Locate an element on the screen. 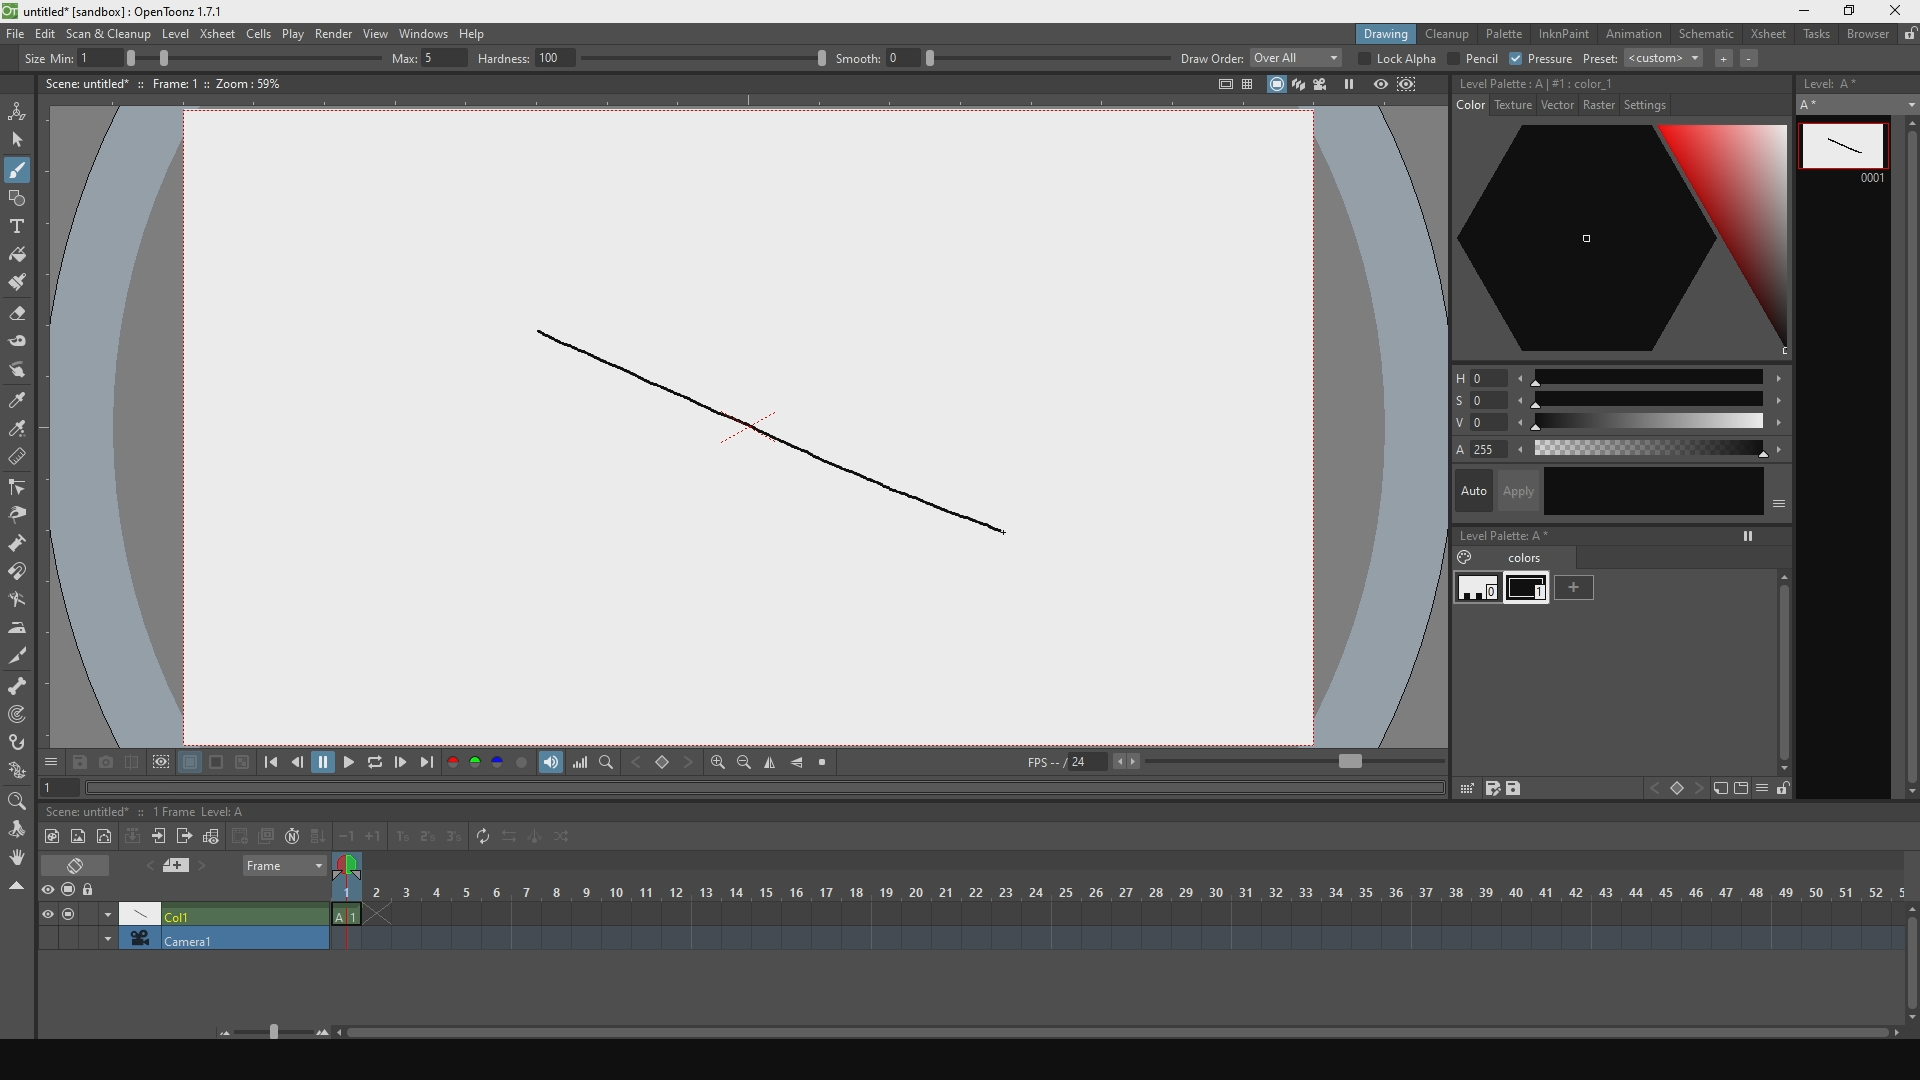 This screenshot has width=1920, height=1080. select is located at coordinates (19, 140).